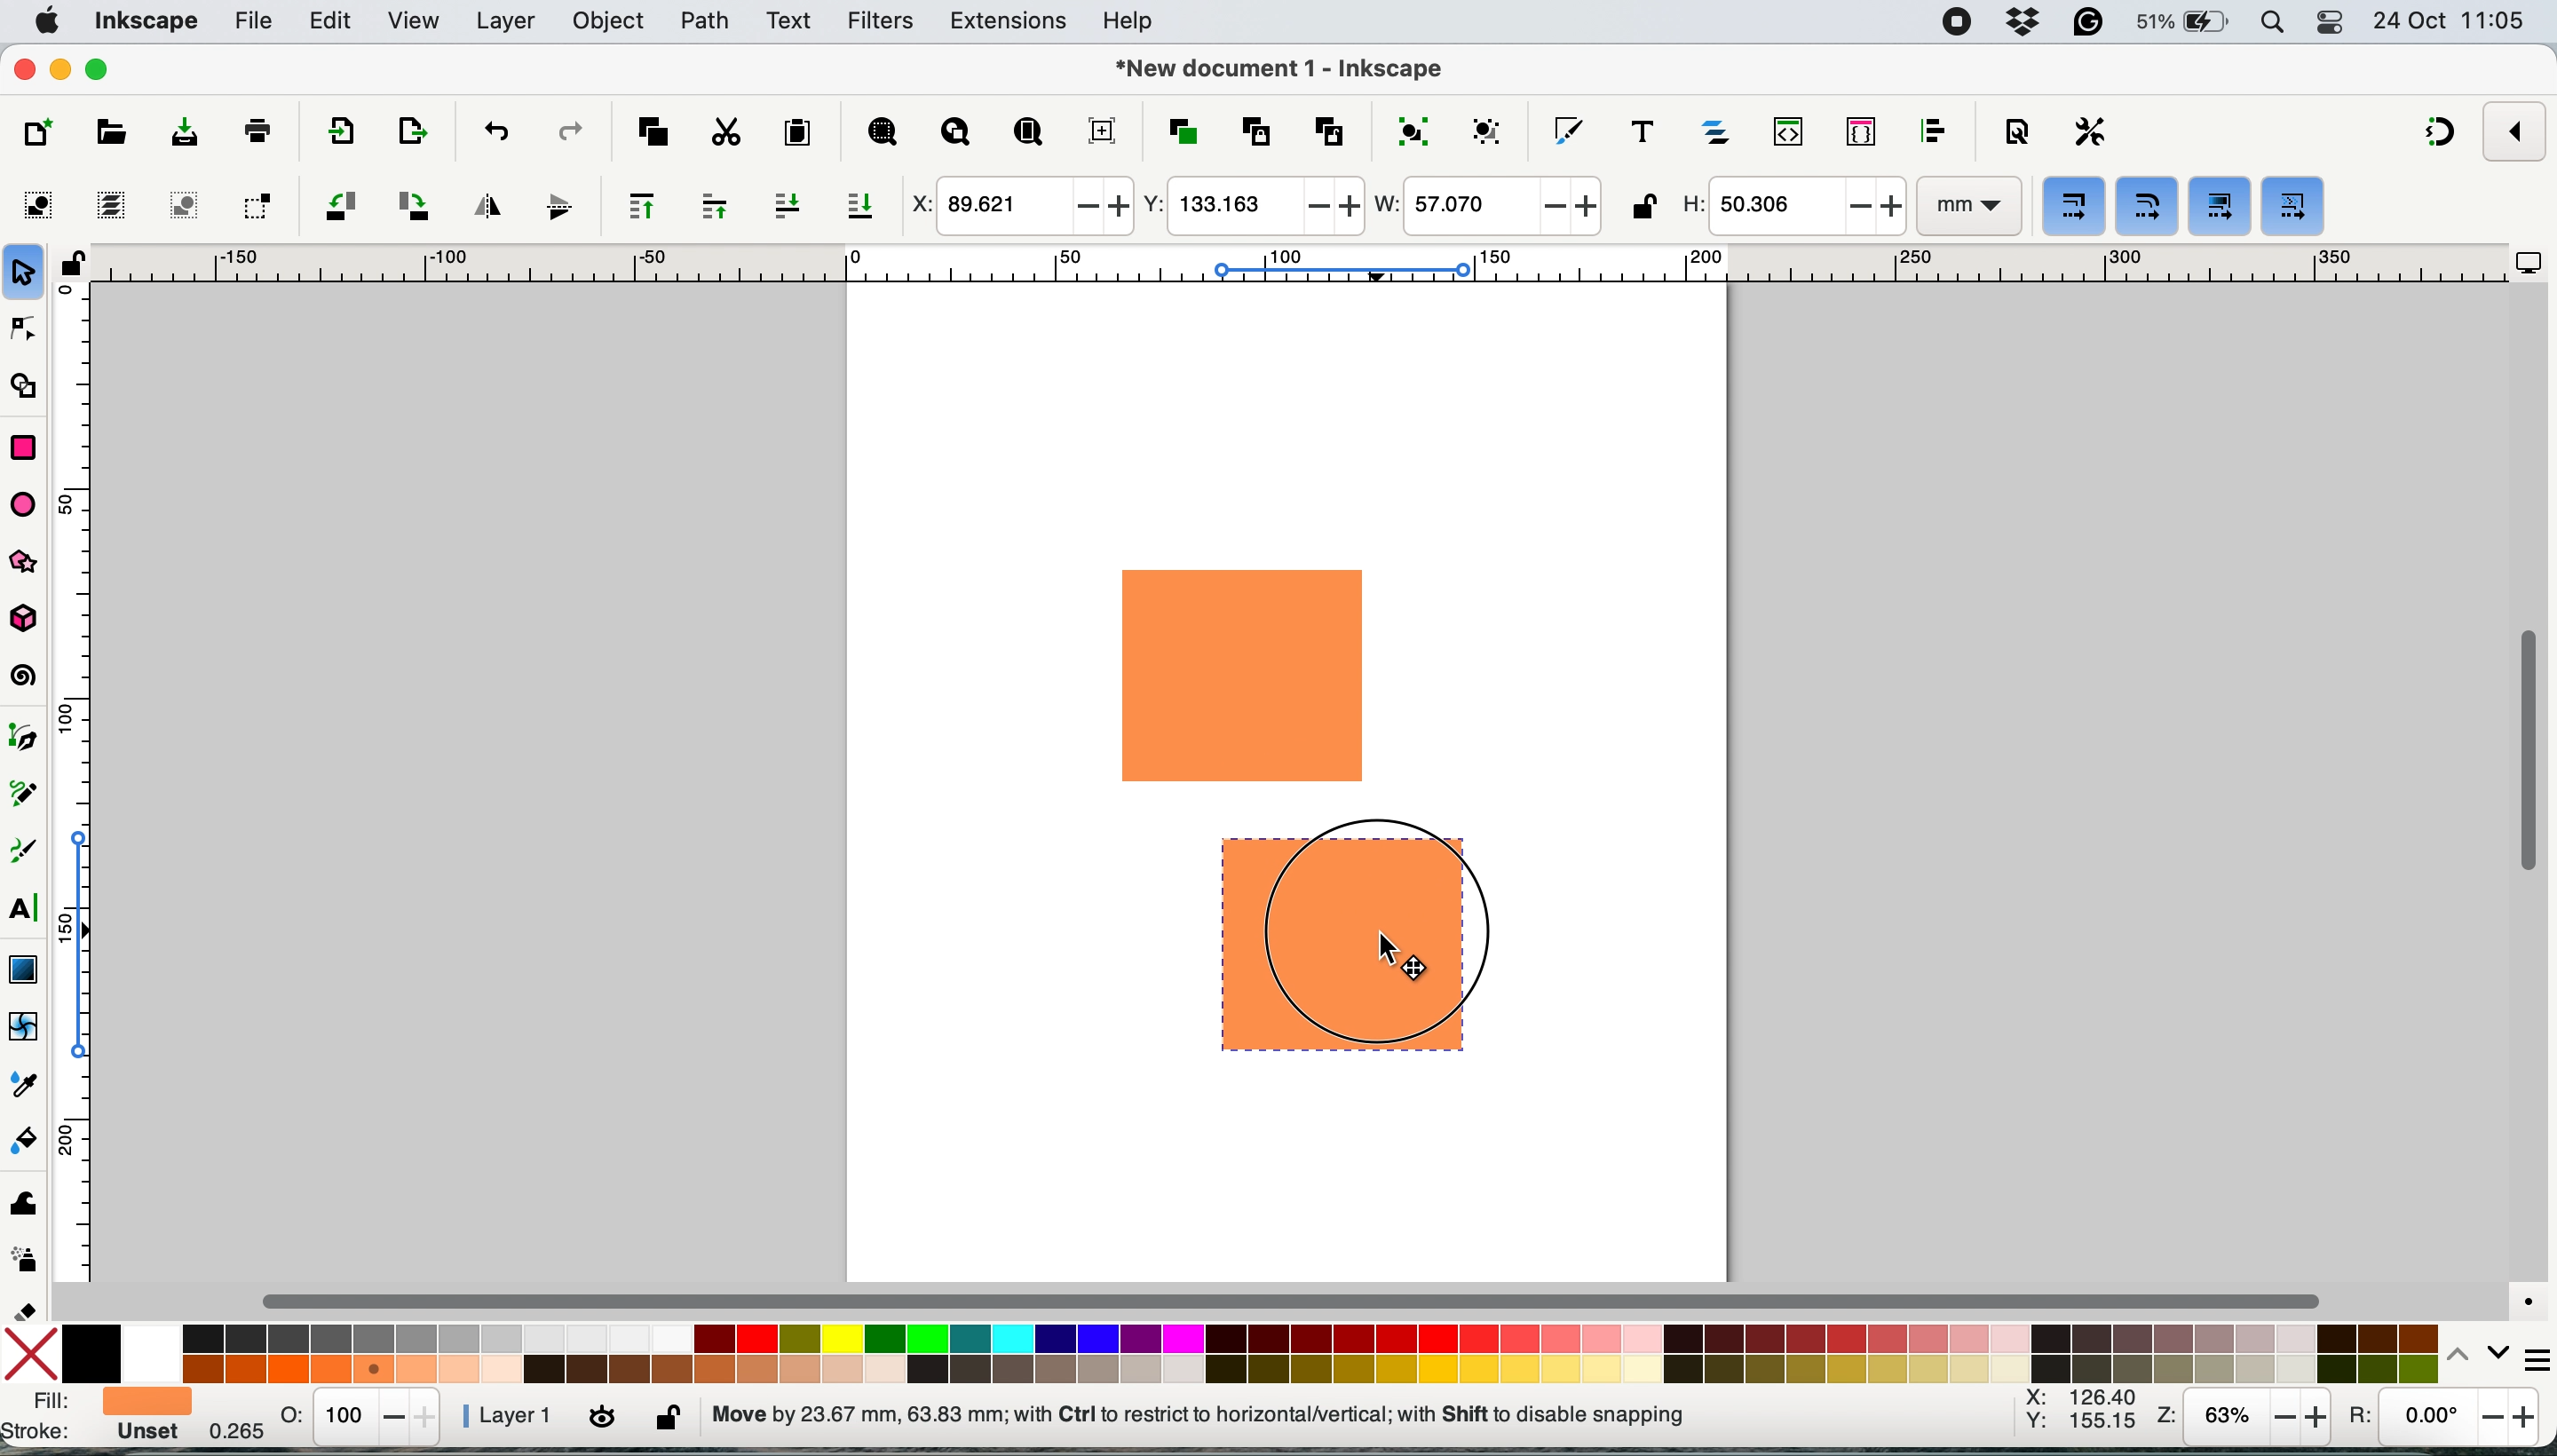 The width and height of the screenshot is (2557, 1456). What do you see at coordinates (2529, 264) in the screenshot?
I see `display options` at bounding box center [2529, 264].